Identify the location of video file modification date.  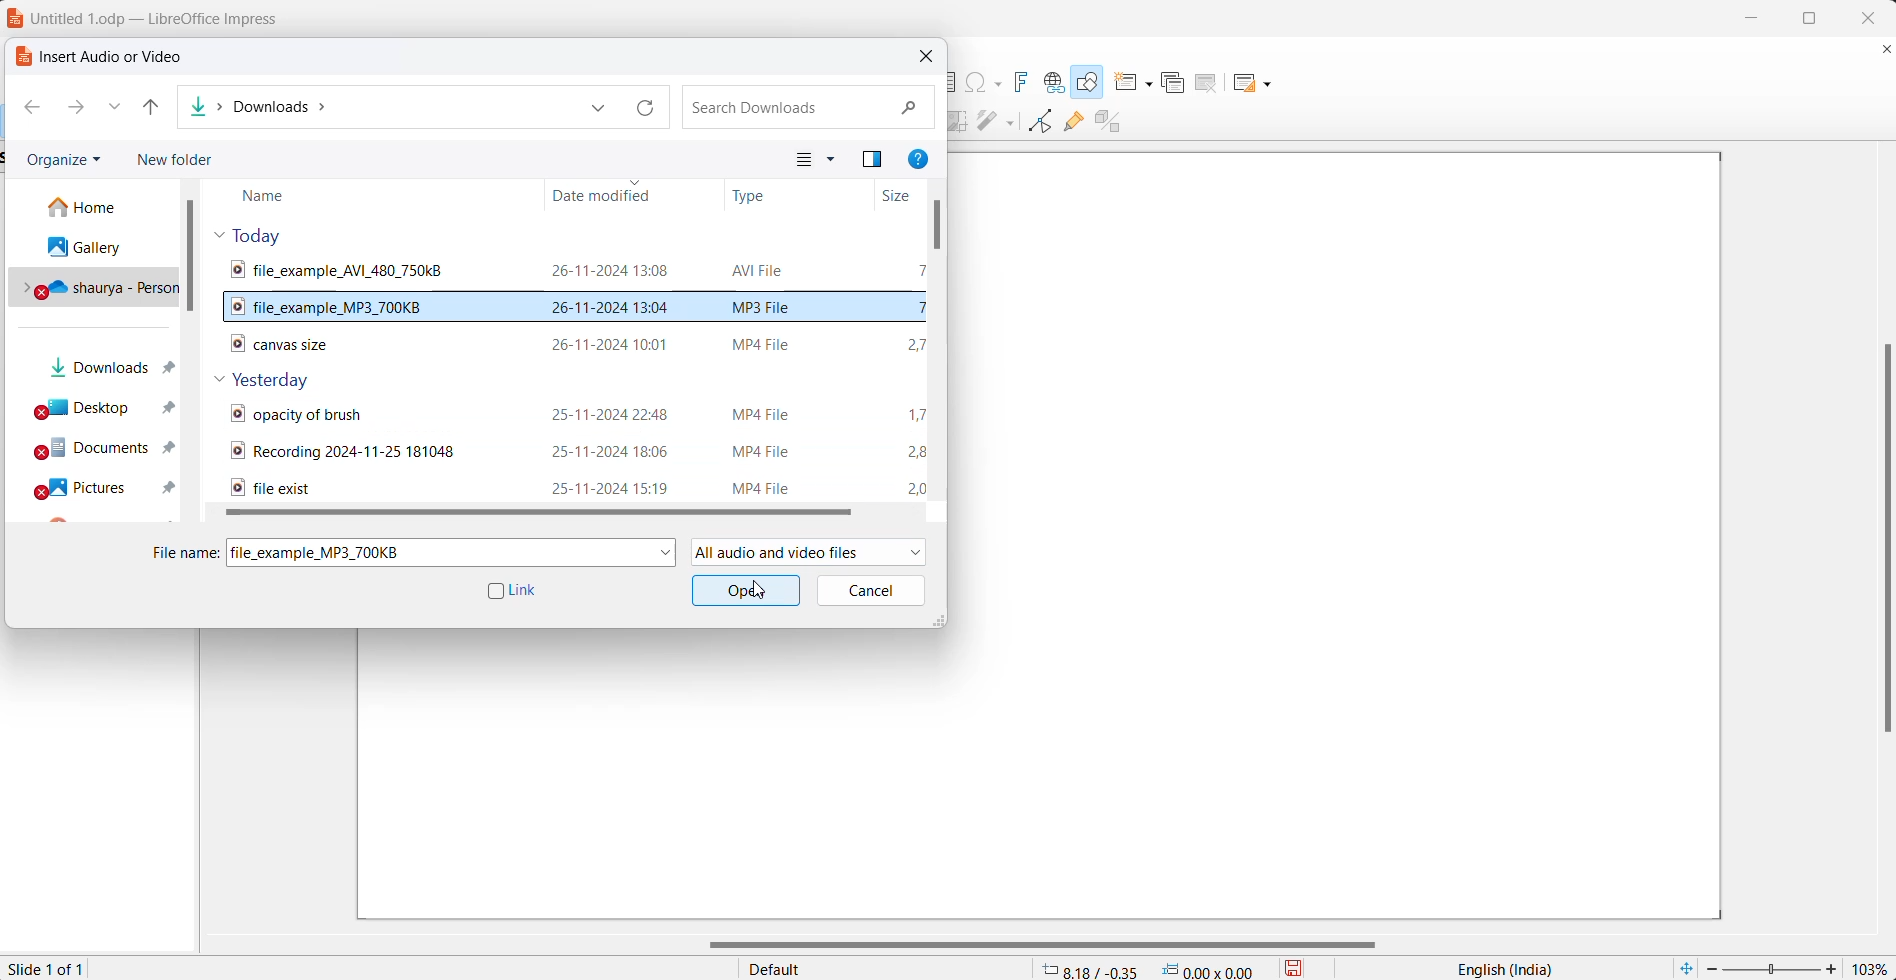
(609, 270).